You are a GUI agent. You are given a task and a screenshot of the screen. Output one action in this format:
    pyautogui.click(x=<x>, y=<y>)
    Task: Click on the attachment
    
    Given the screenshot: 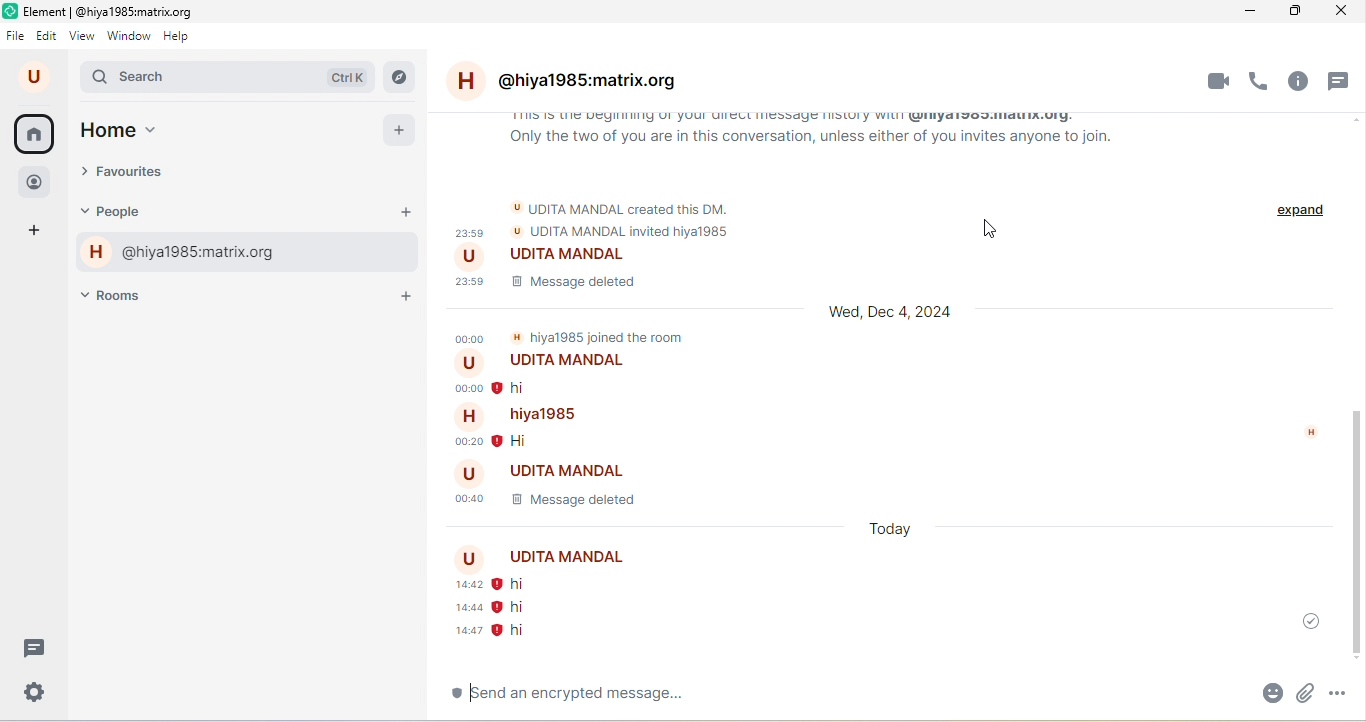 What is the action you would take?
    pyautogui.click(x=1265, y=696)
    